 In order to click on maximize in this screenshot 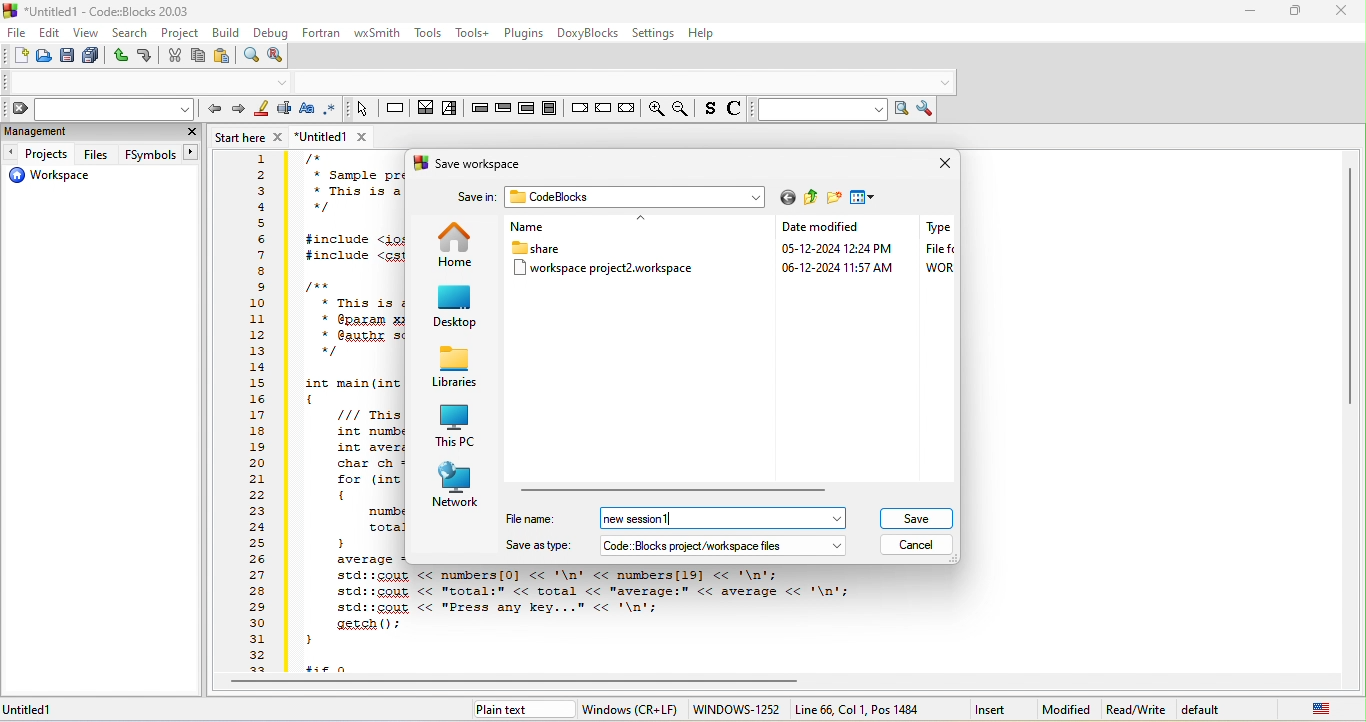, I will do `click(1298, 9)`.